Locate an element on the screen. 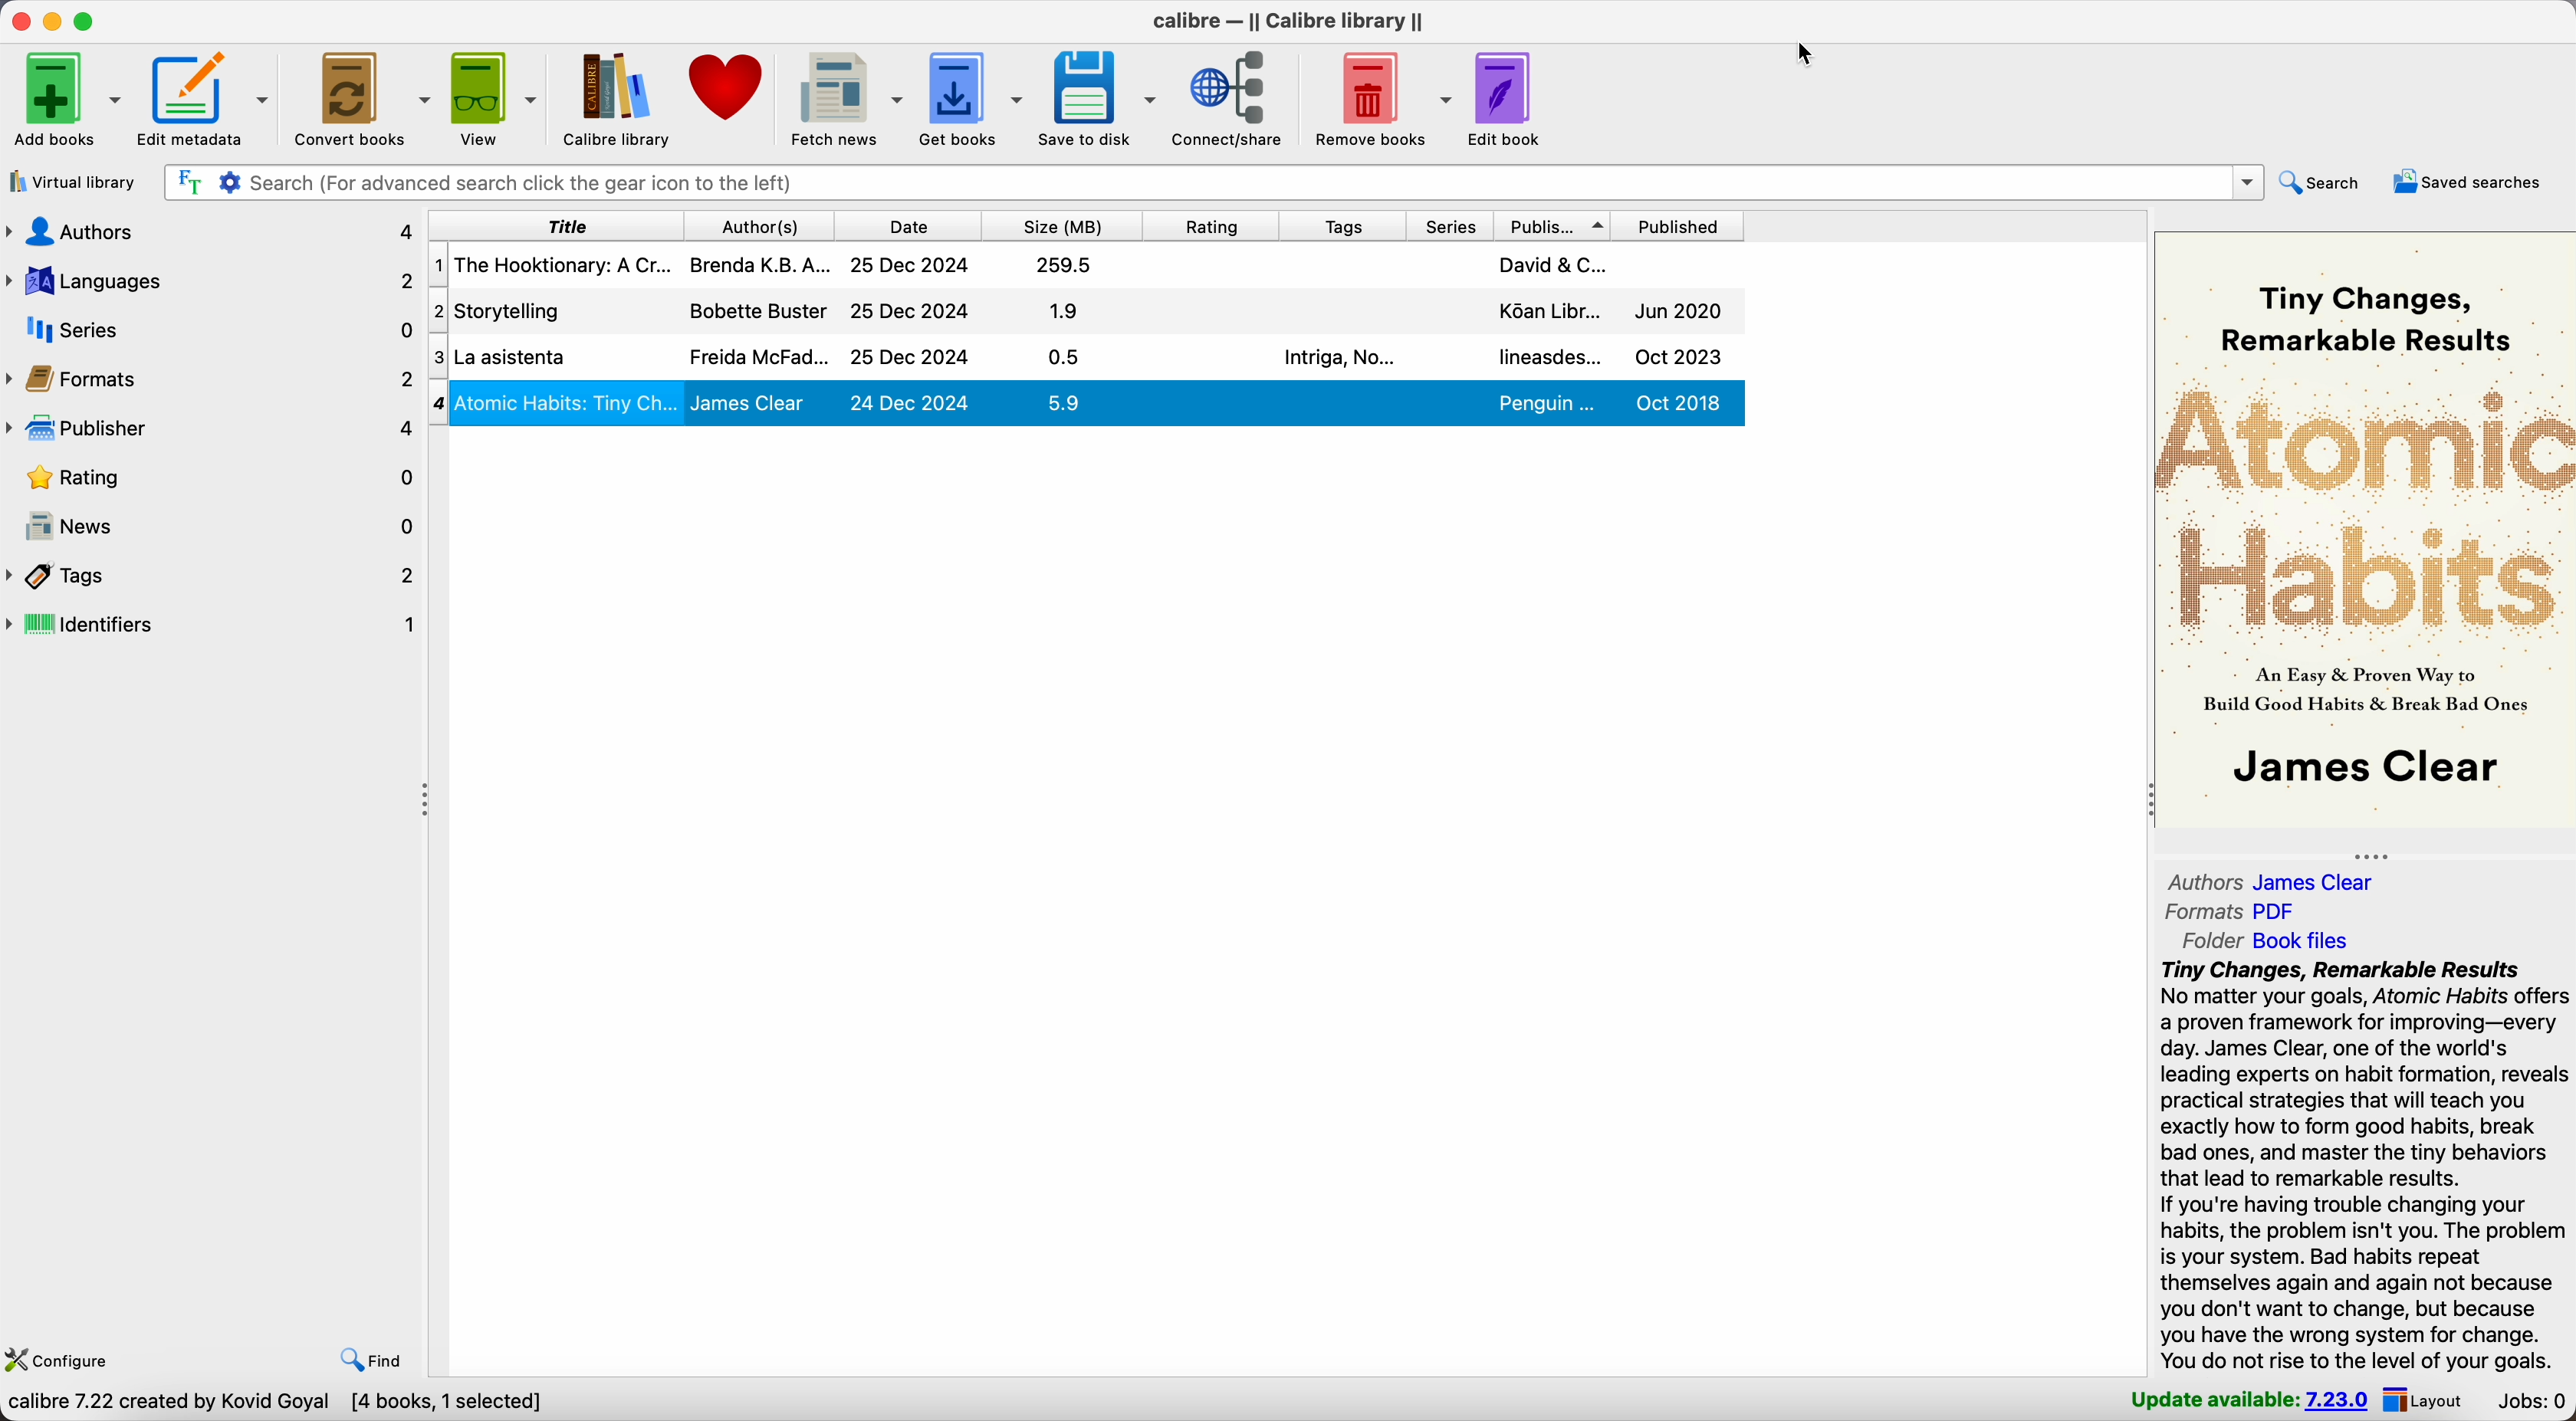 The image size is (2576, 1421). search bar is located at coordinates (1216, 183).